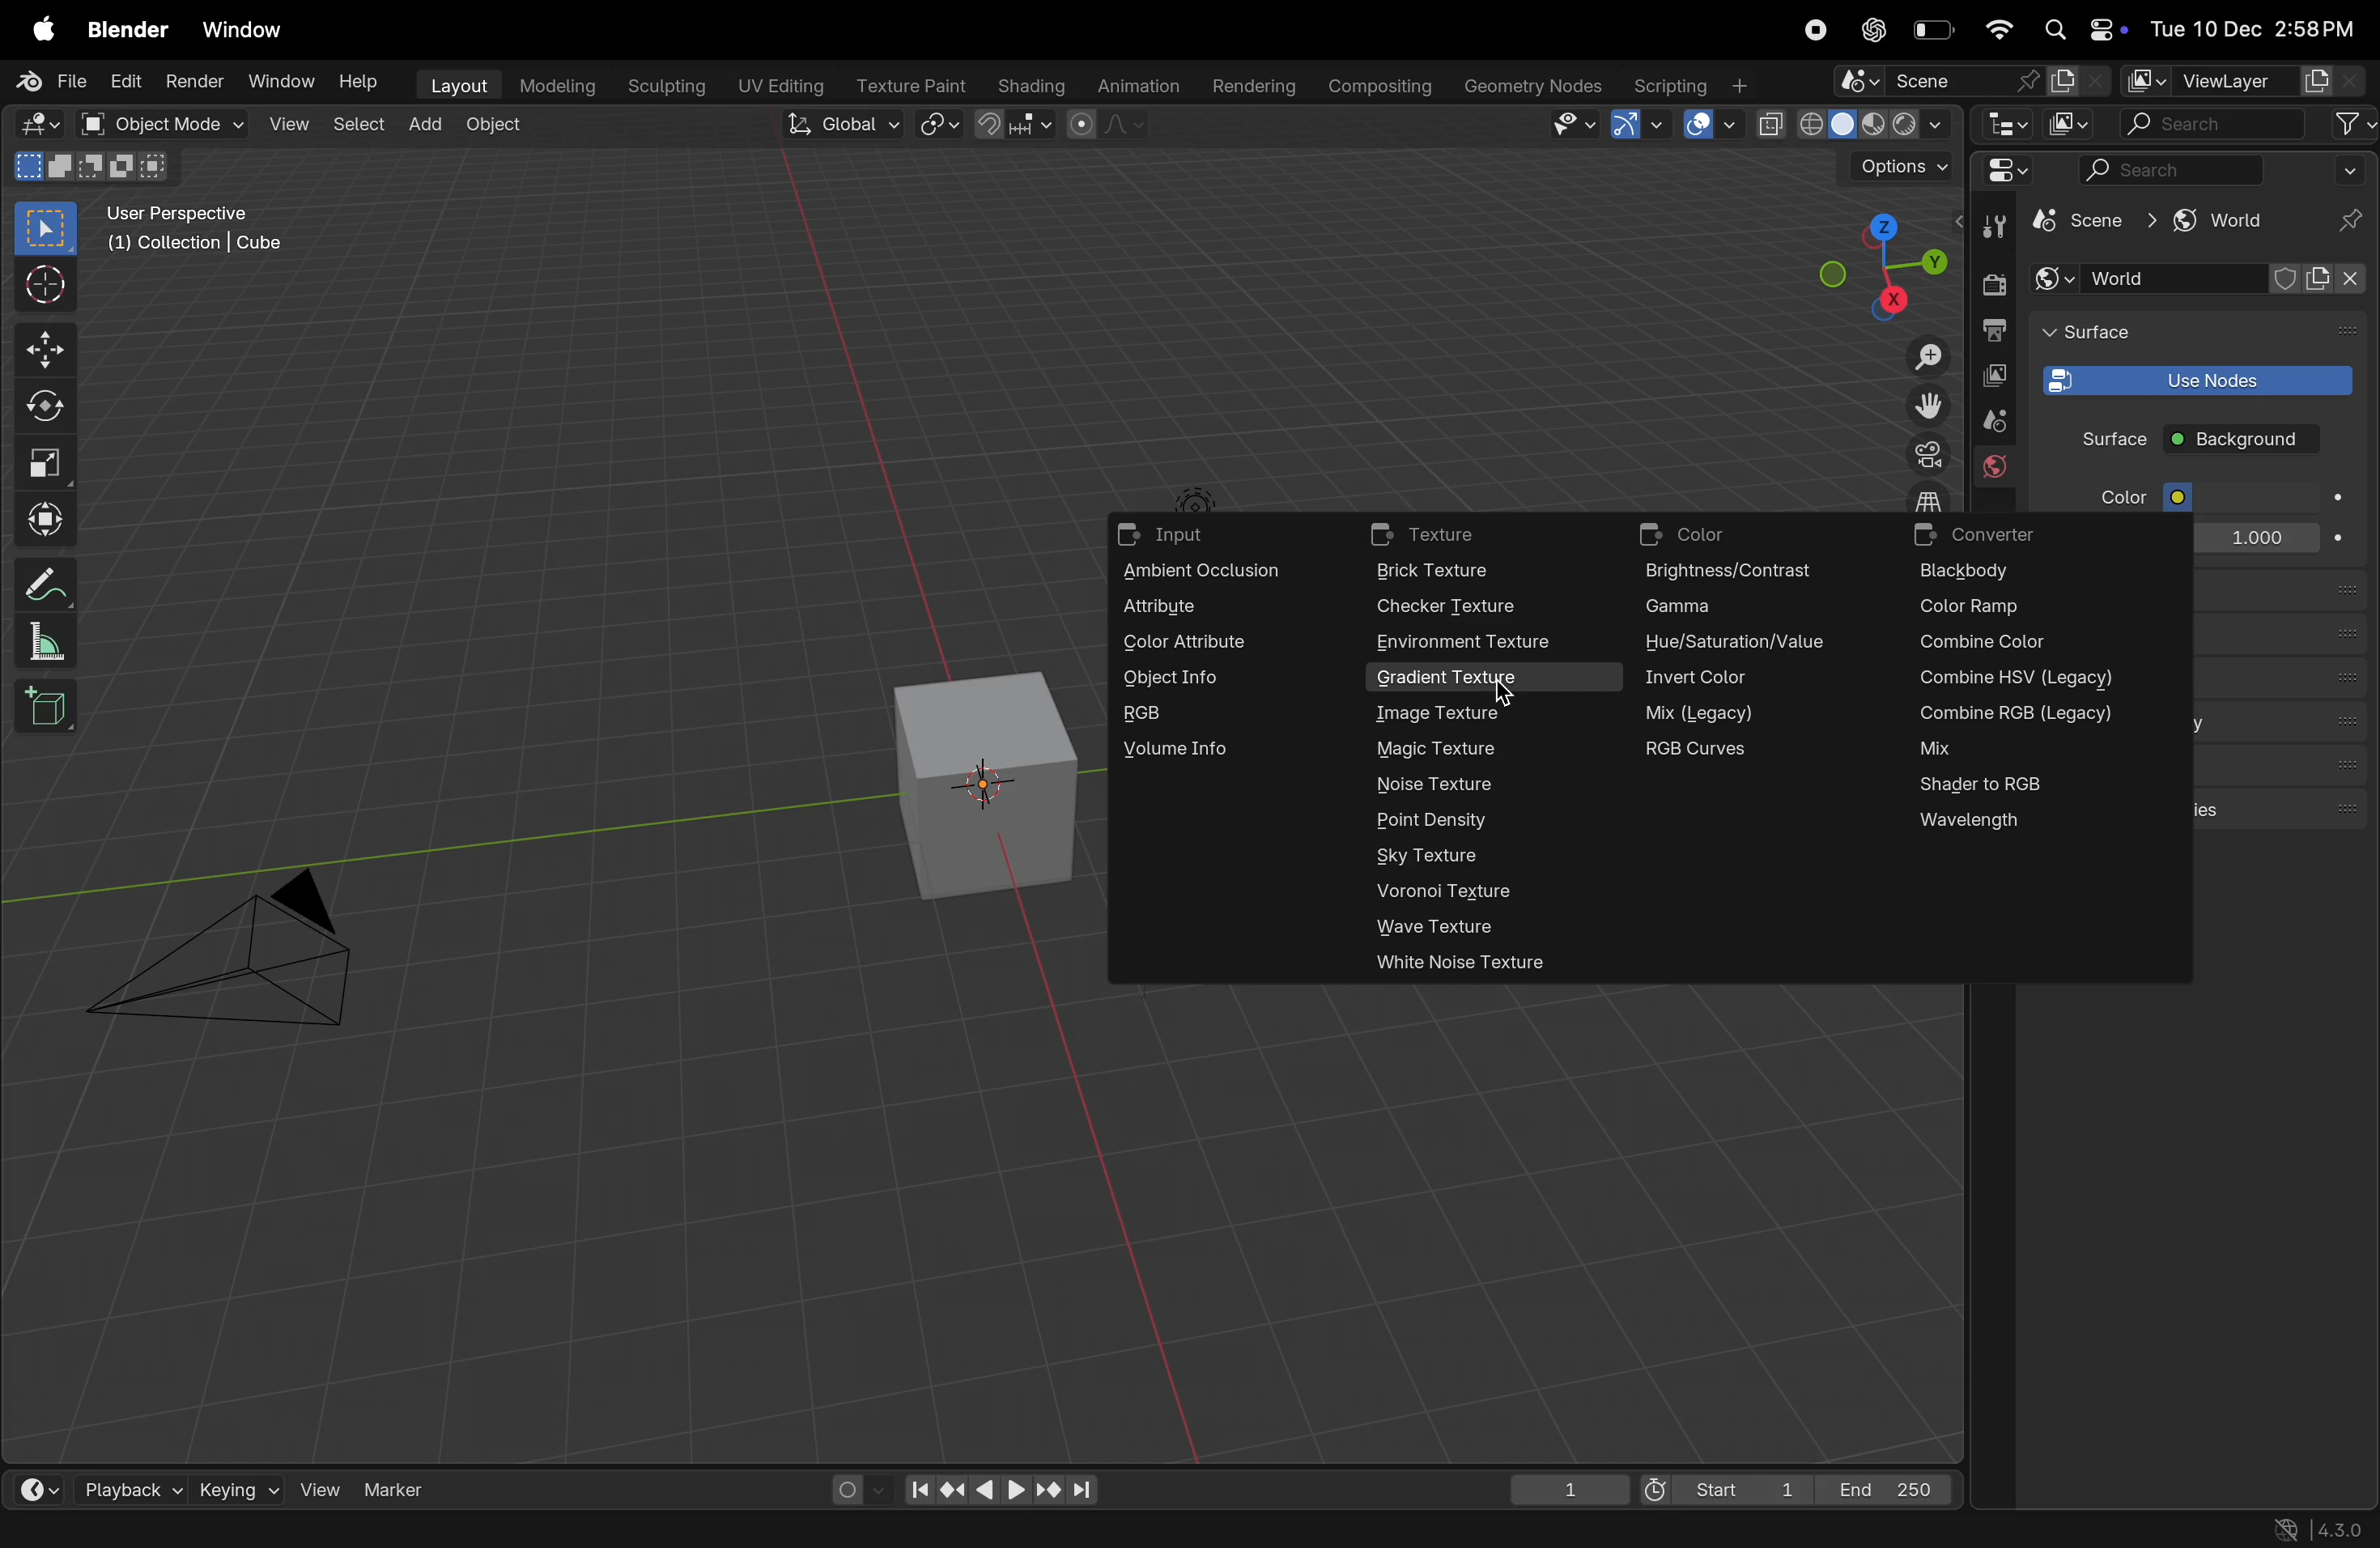  What do you see at coordinates (2018, 750) in the screenshot?
I see `Rework` at bounding box center [2018, 750].